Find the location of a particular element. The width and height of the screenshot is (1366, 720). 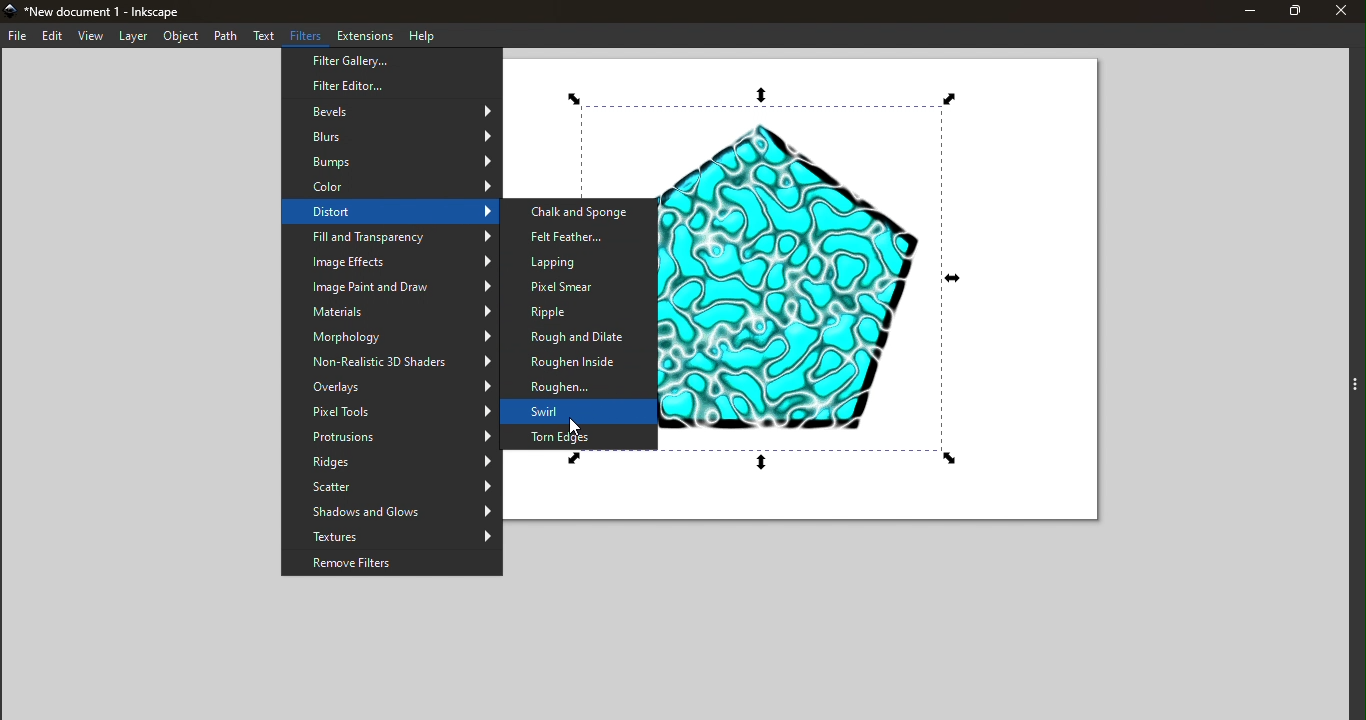

Felt Feather... is located at coordinates (579, 237).